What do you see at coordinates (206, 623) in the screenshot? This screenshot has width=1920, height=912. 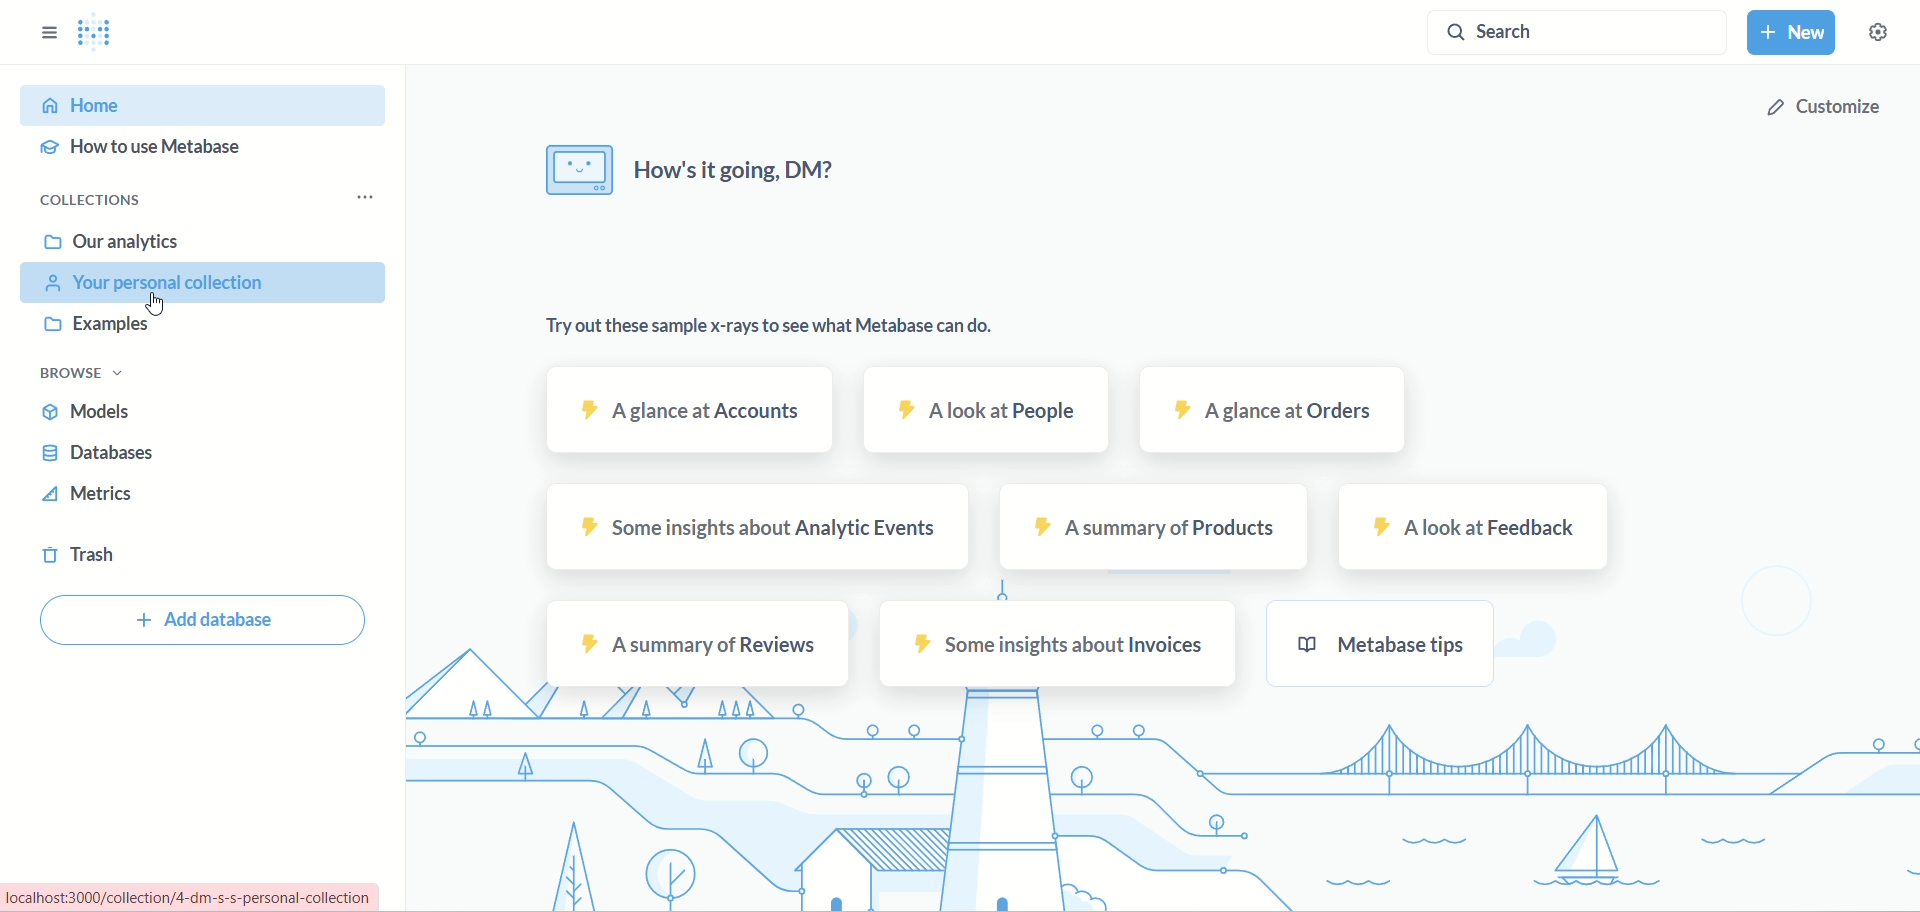 I see `add database` at bounding box center [206, 623].